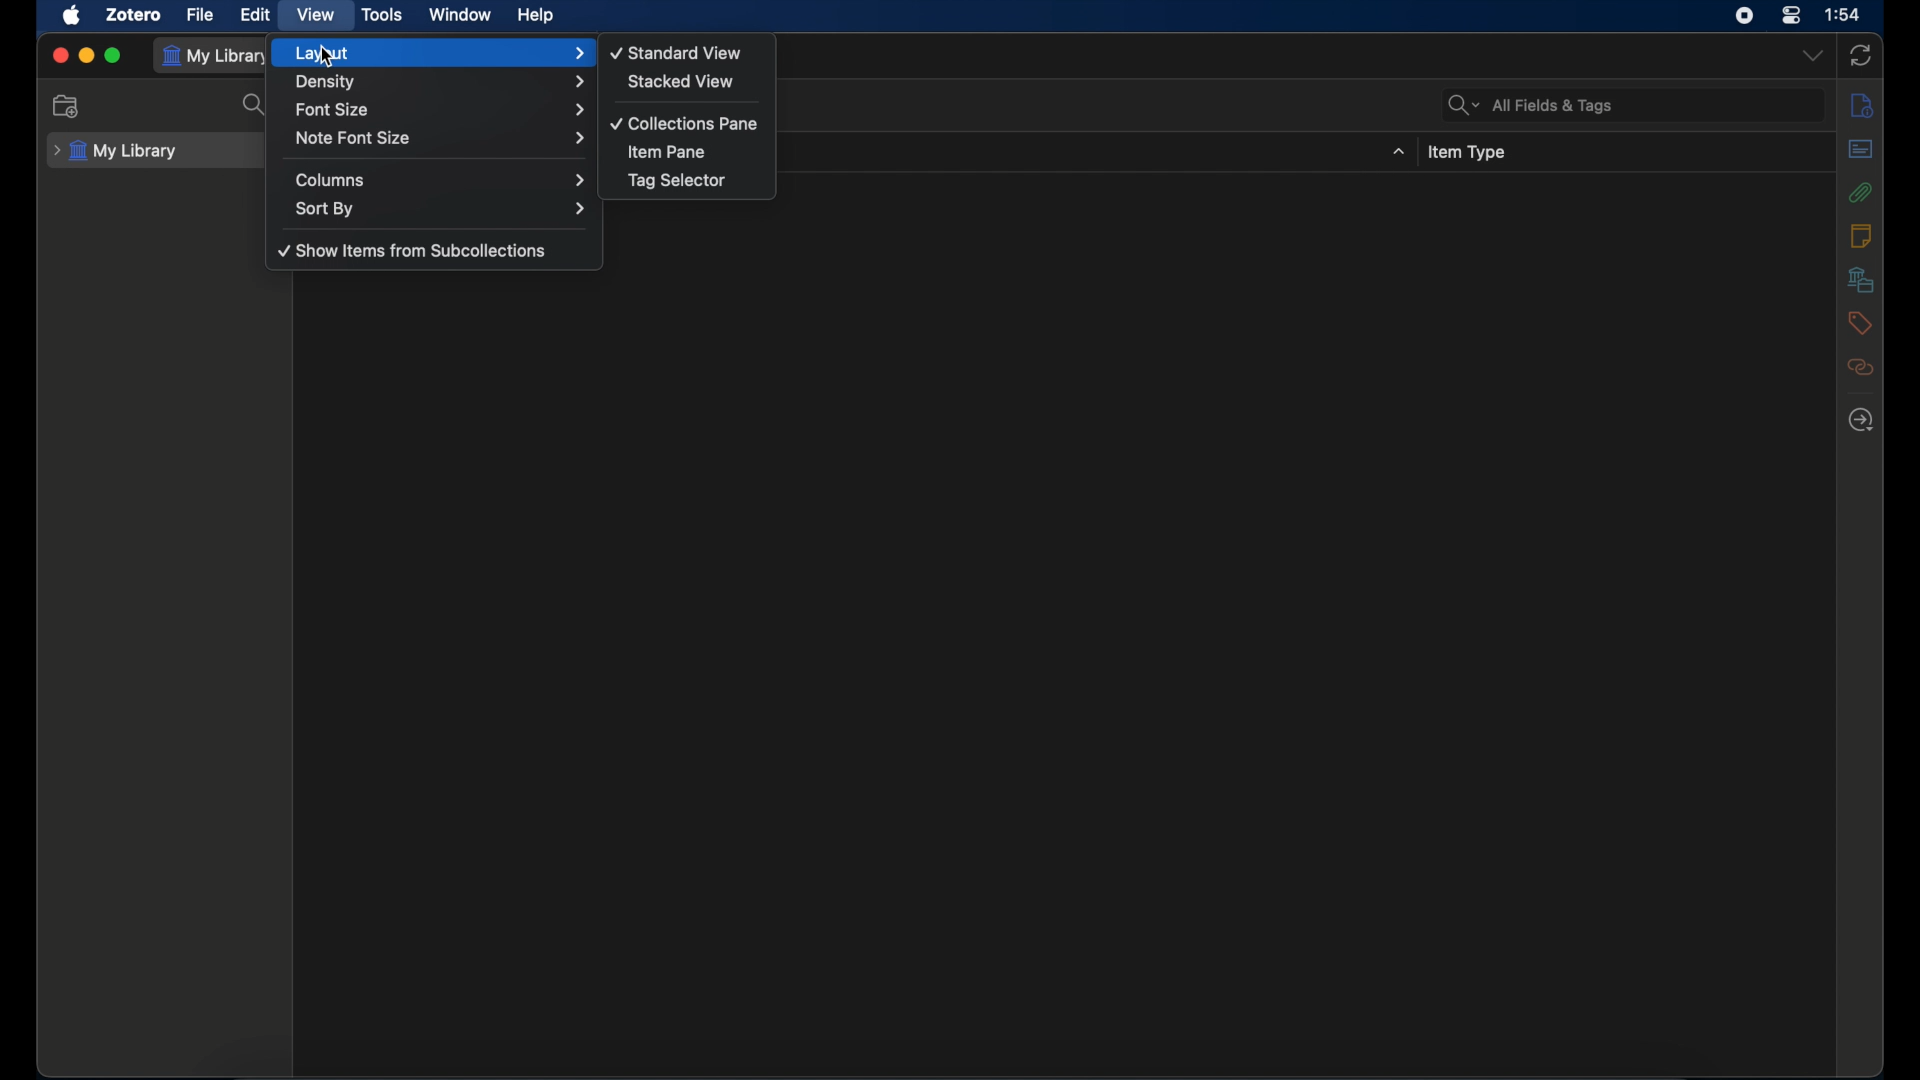 This screenshot has width=1920, height=1080. What do you see at coordinates (414, 250) in the screenshot?
I see `show items from  subcollections` at bounding box center [414, 250].